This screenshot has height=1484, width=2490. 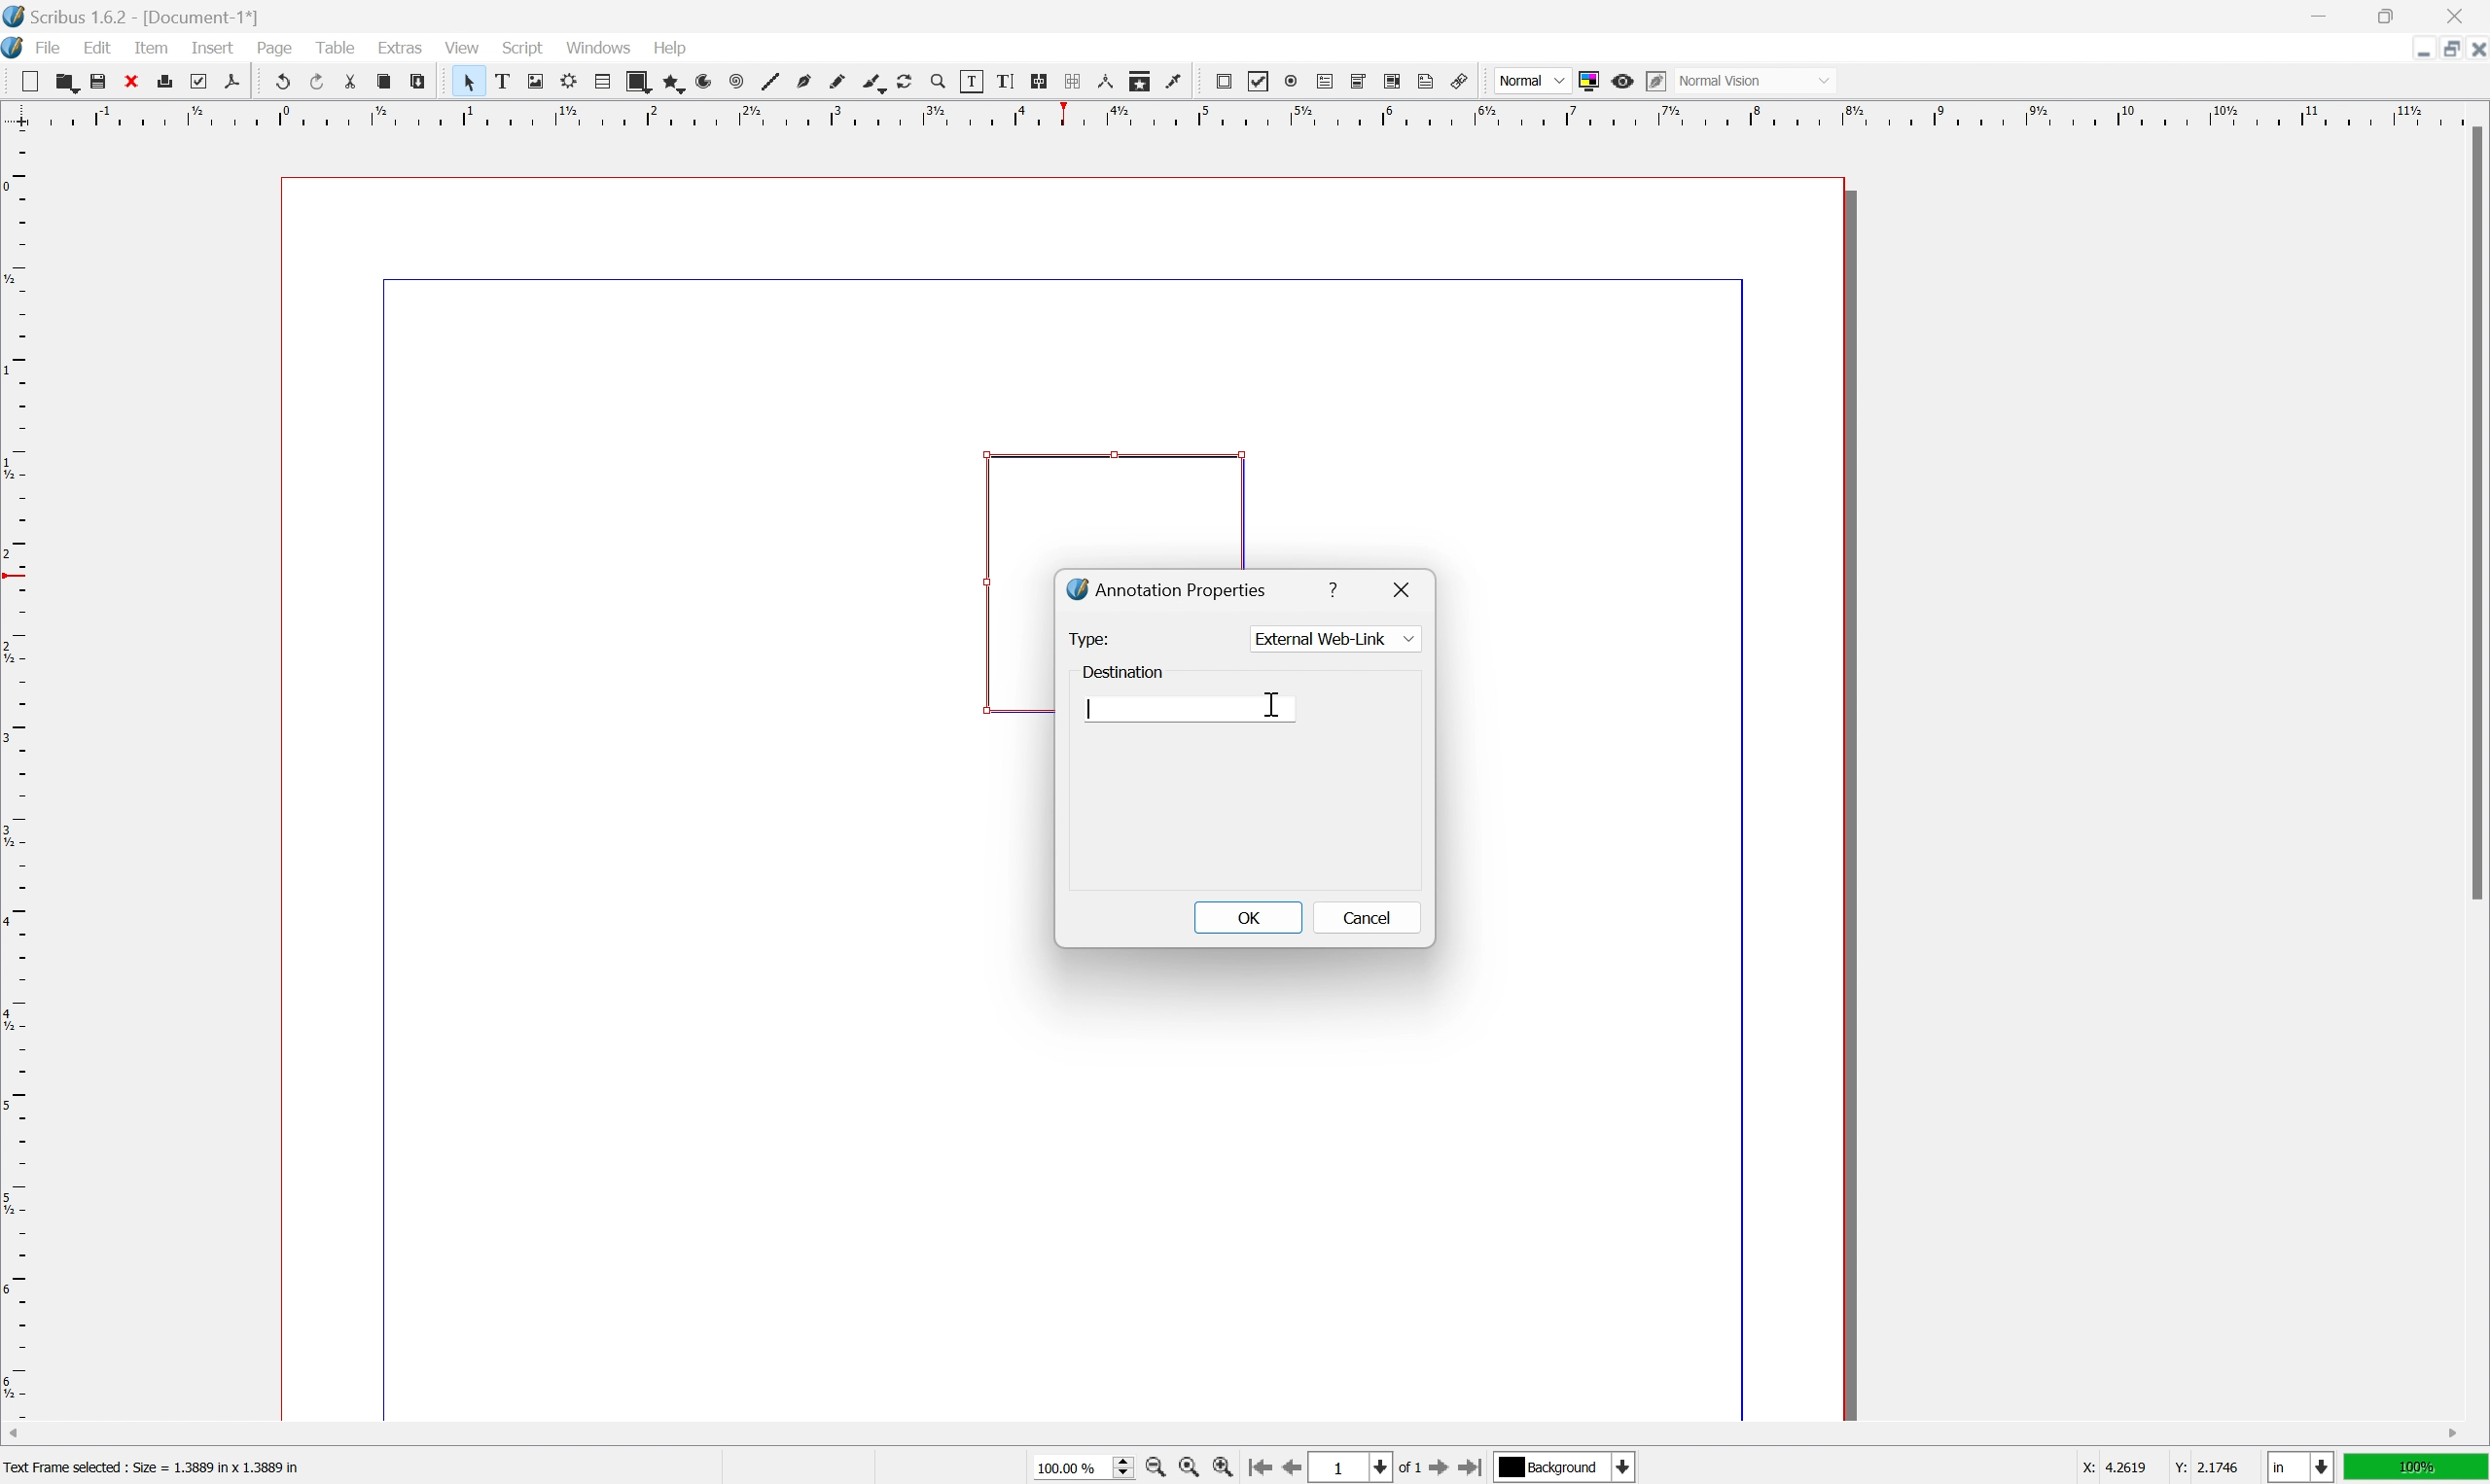 I want to click on select item, so click(x=469, y=82).